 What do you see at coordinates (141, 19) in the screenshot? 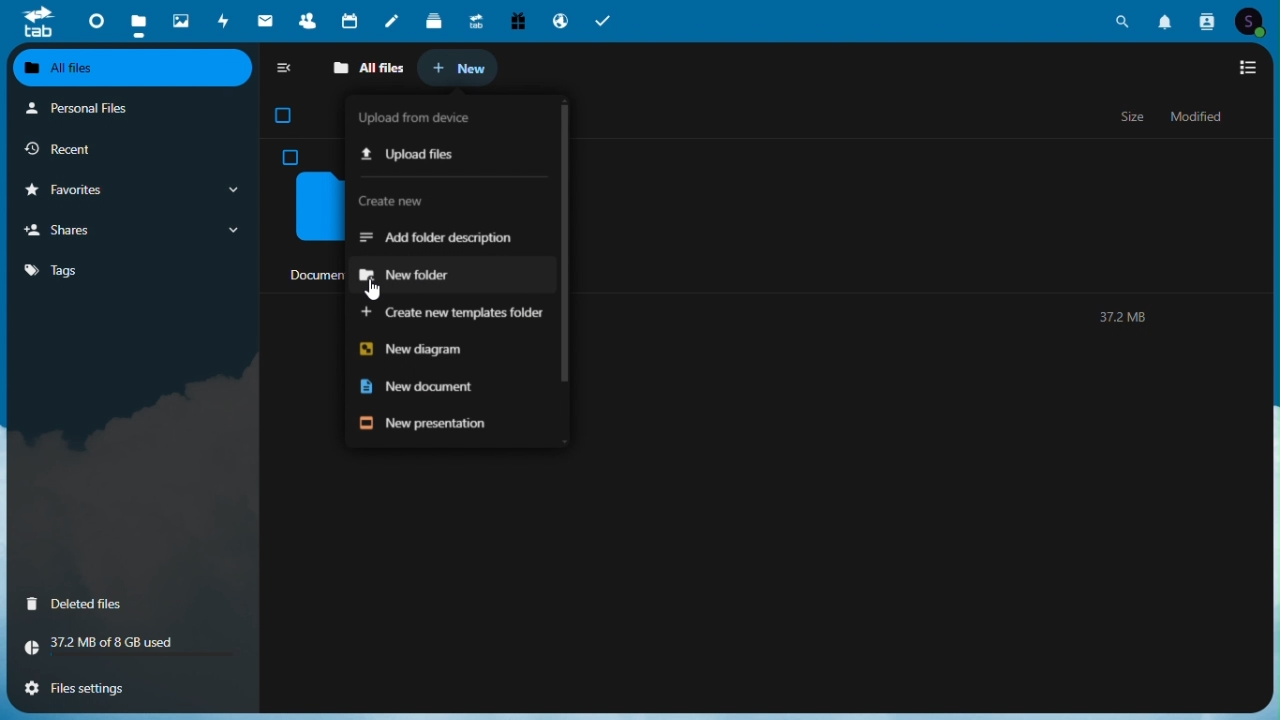
I see `Files` at bounding box center [141, 19].